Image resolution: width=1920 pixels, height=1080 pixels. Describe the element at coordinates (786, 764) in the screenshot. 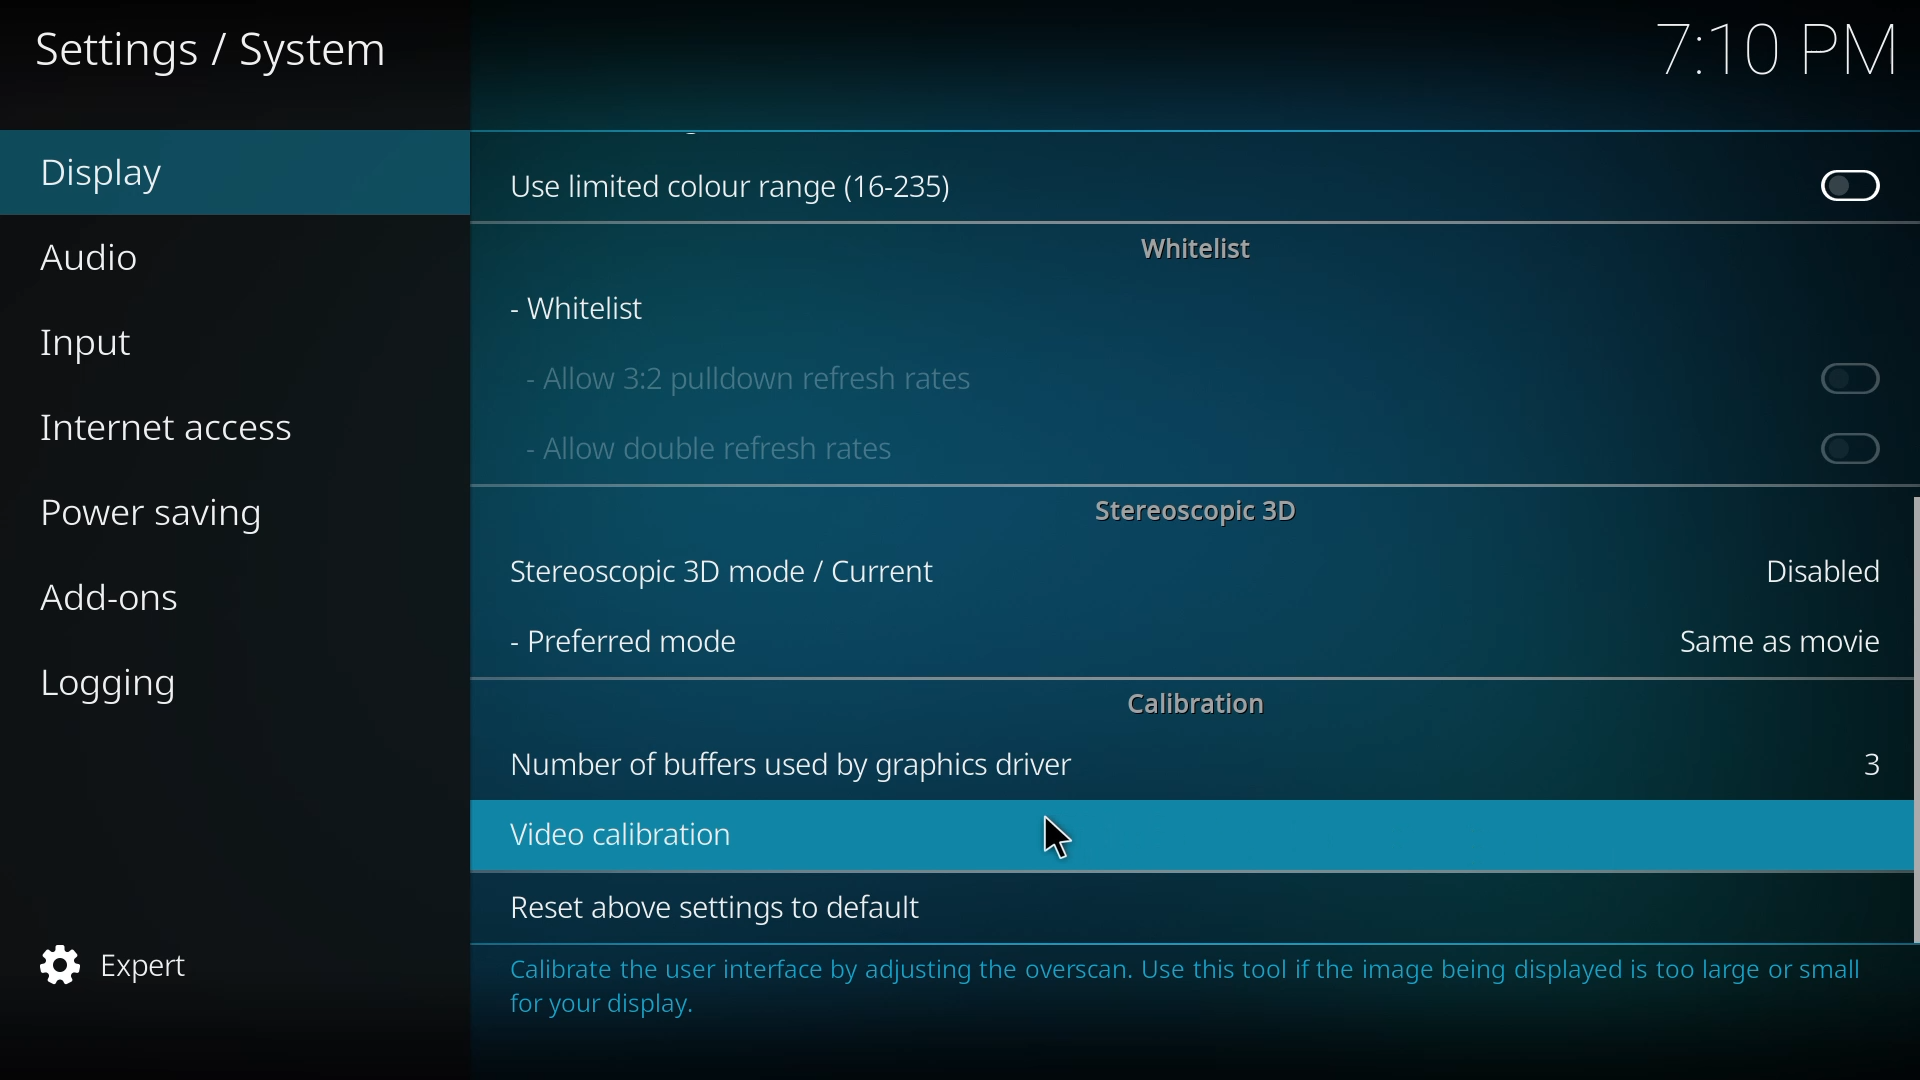

I see `number of buffers` at that location.